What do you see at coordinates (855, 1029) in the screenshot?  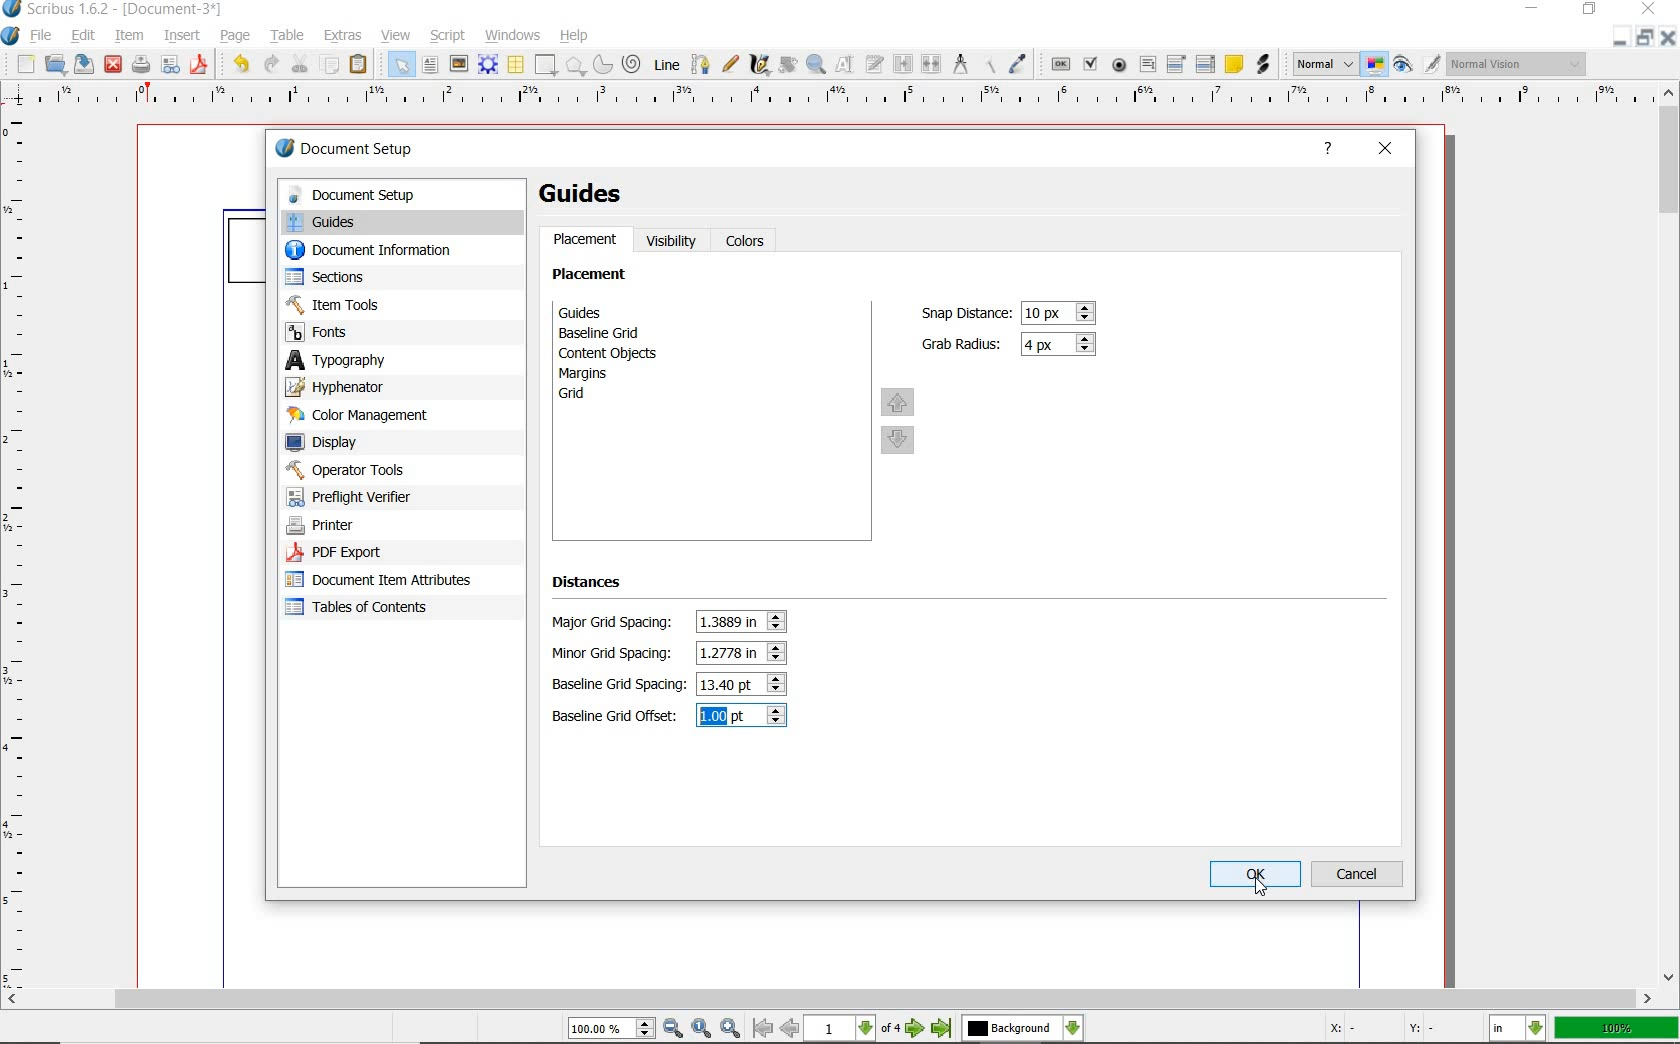 I see `select current page` at bounding box center [855, 1029].